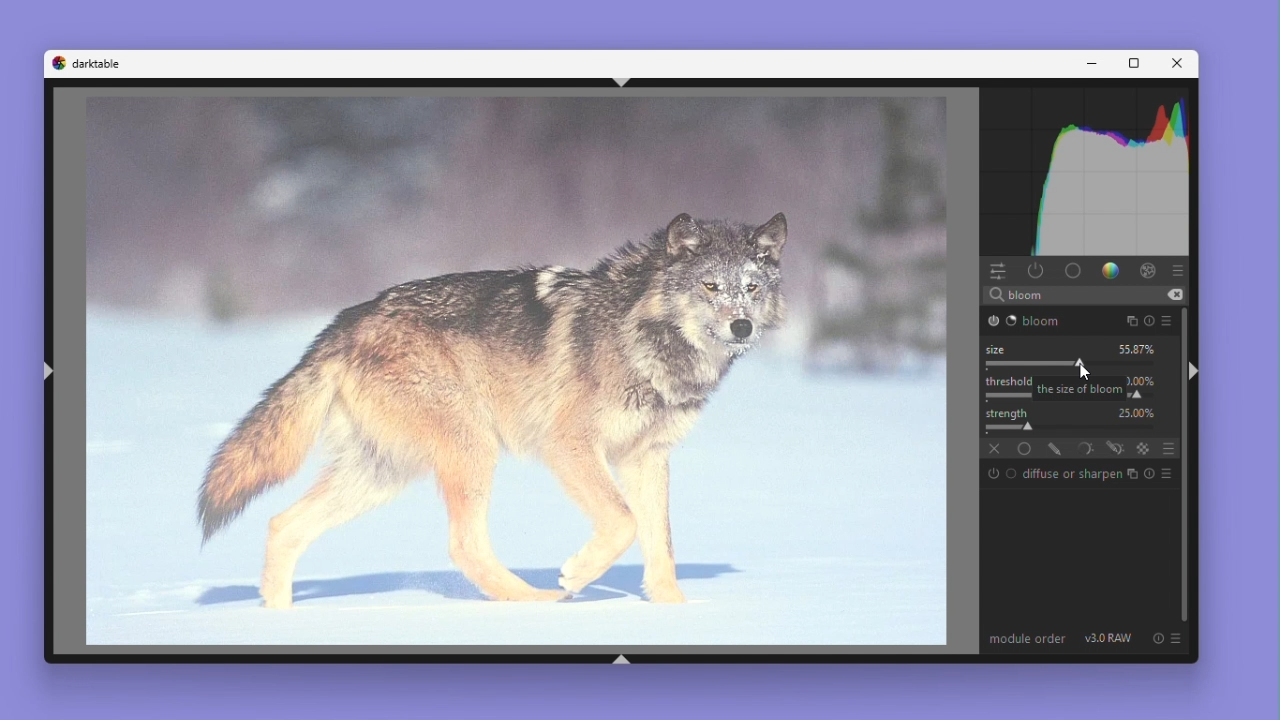  I want to click on preset, so click(1178, 638).